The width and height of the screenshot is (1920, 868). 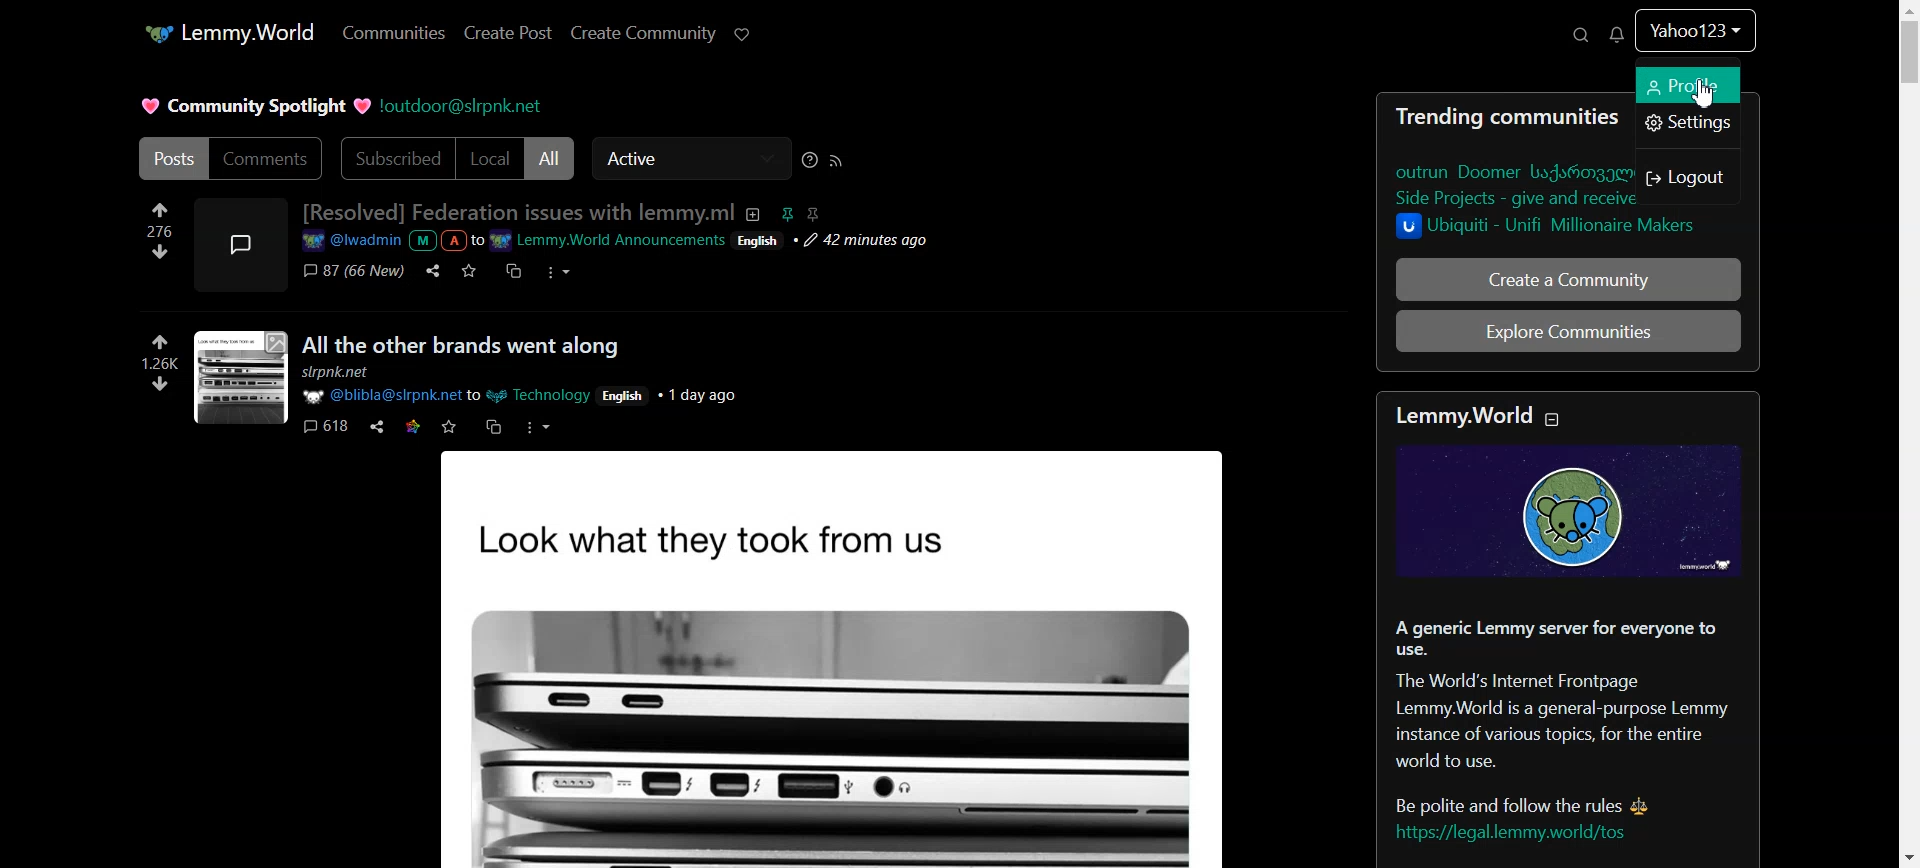 I want to click on username to username, so click(x=447, y=397).